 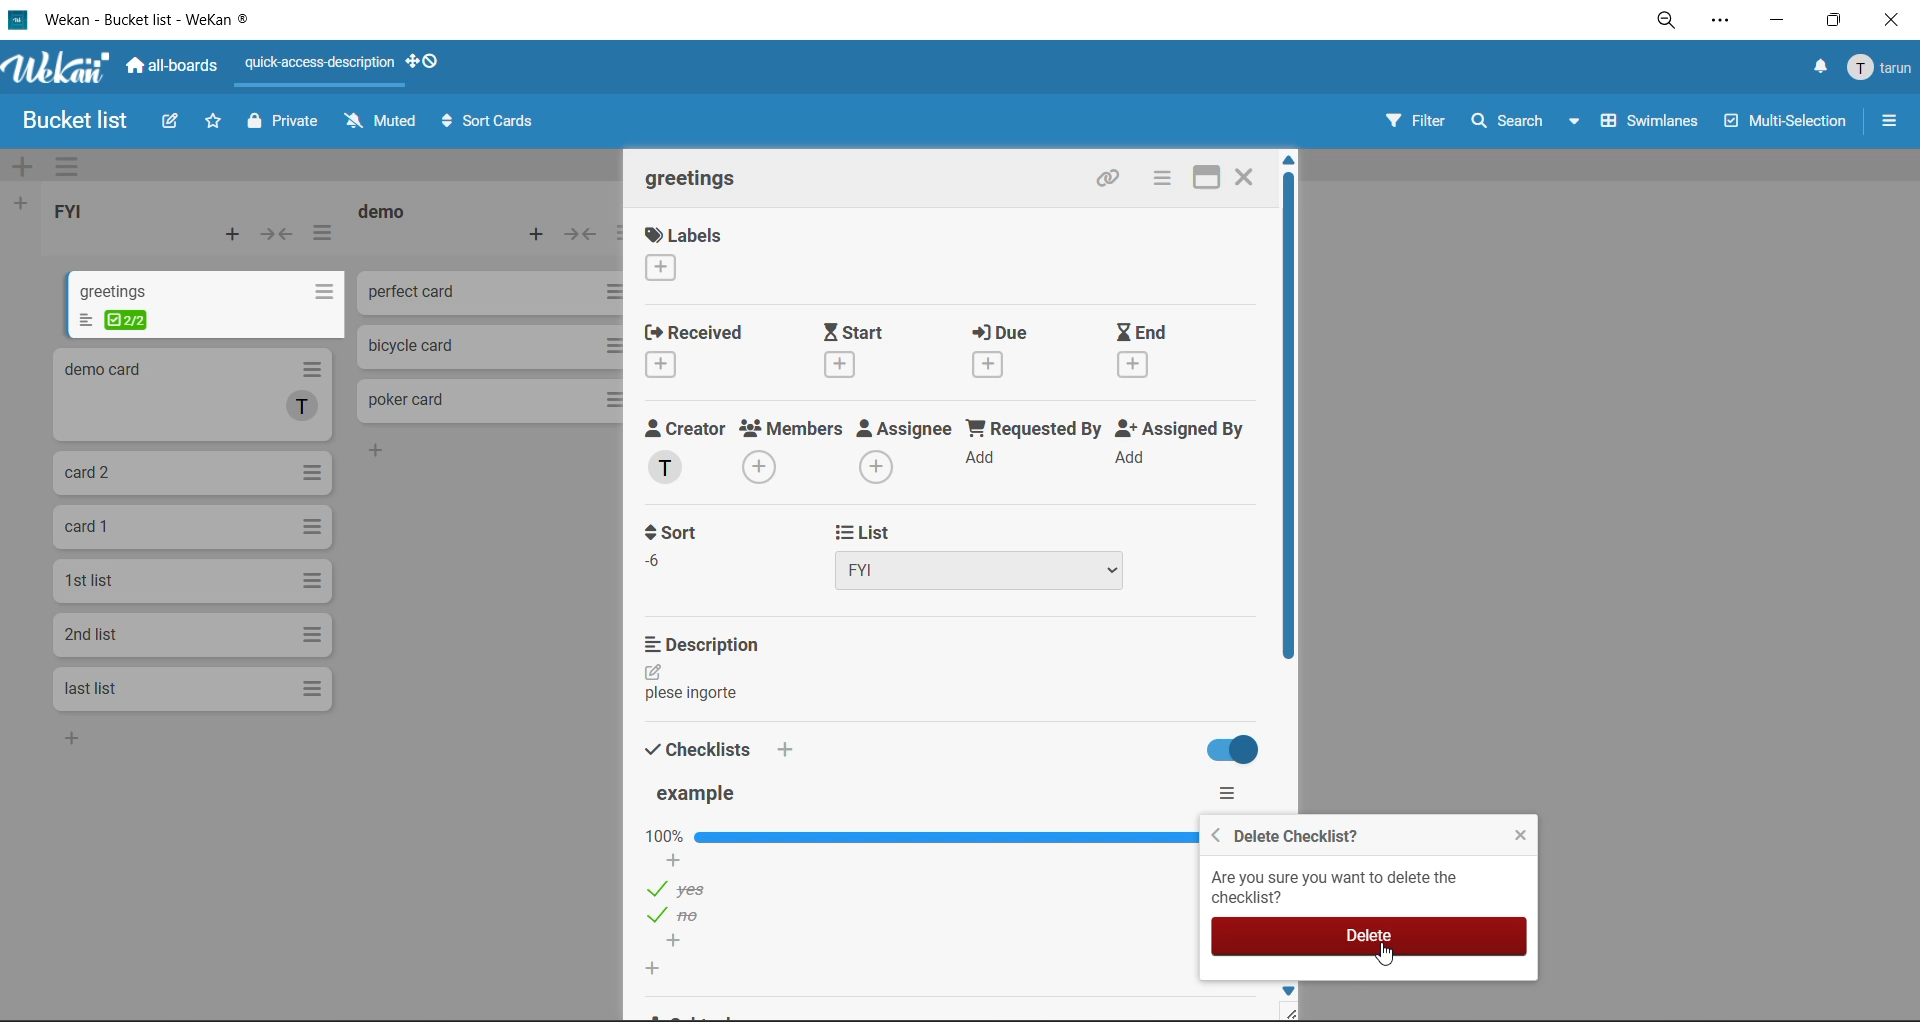 I want to click on cursor, so click(x=1387, y=959).